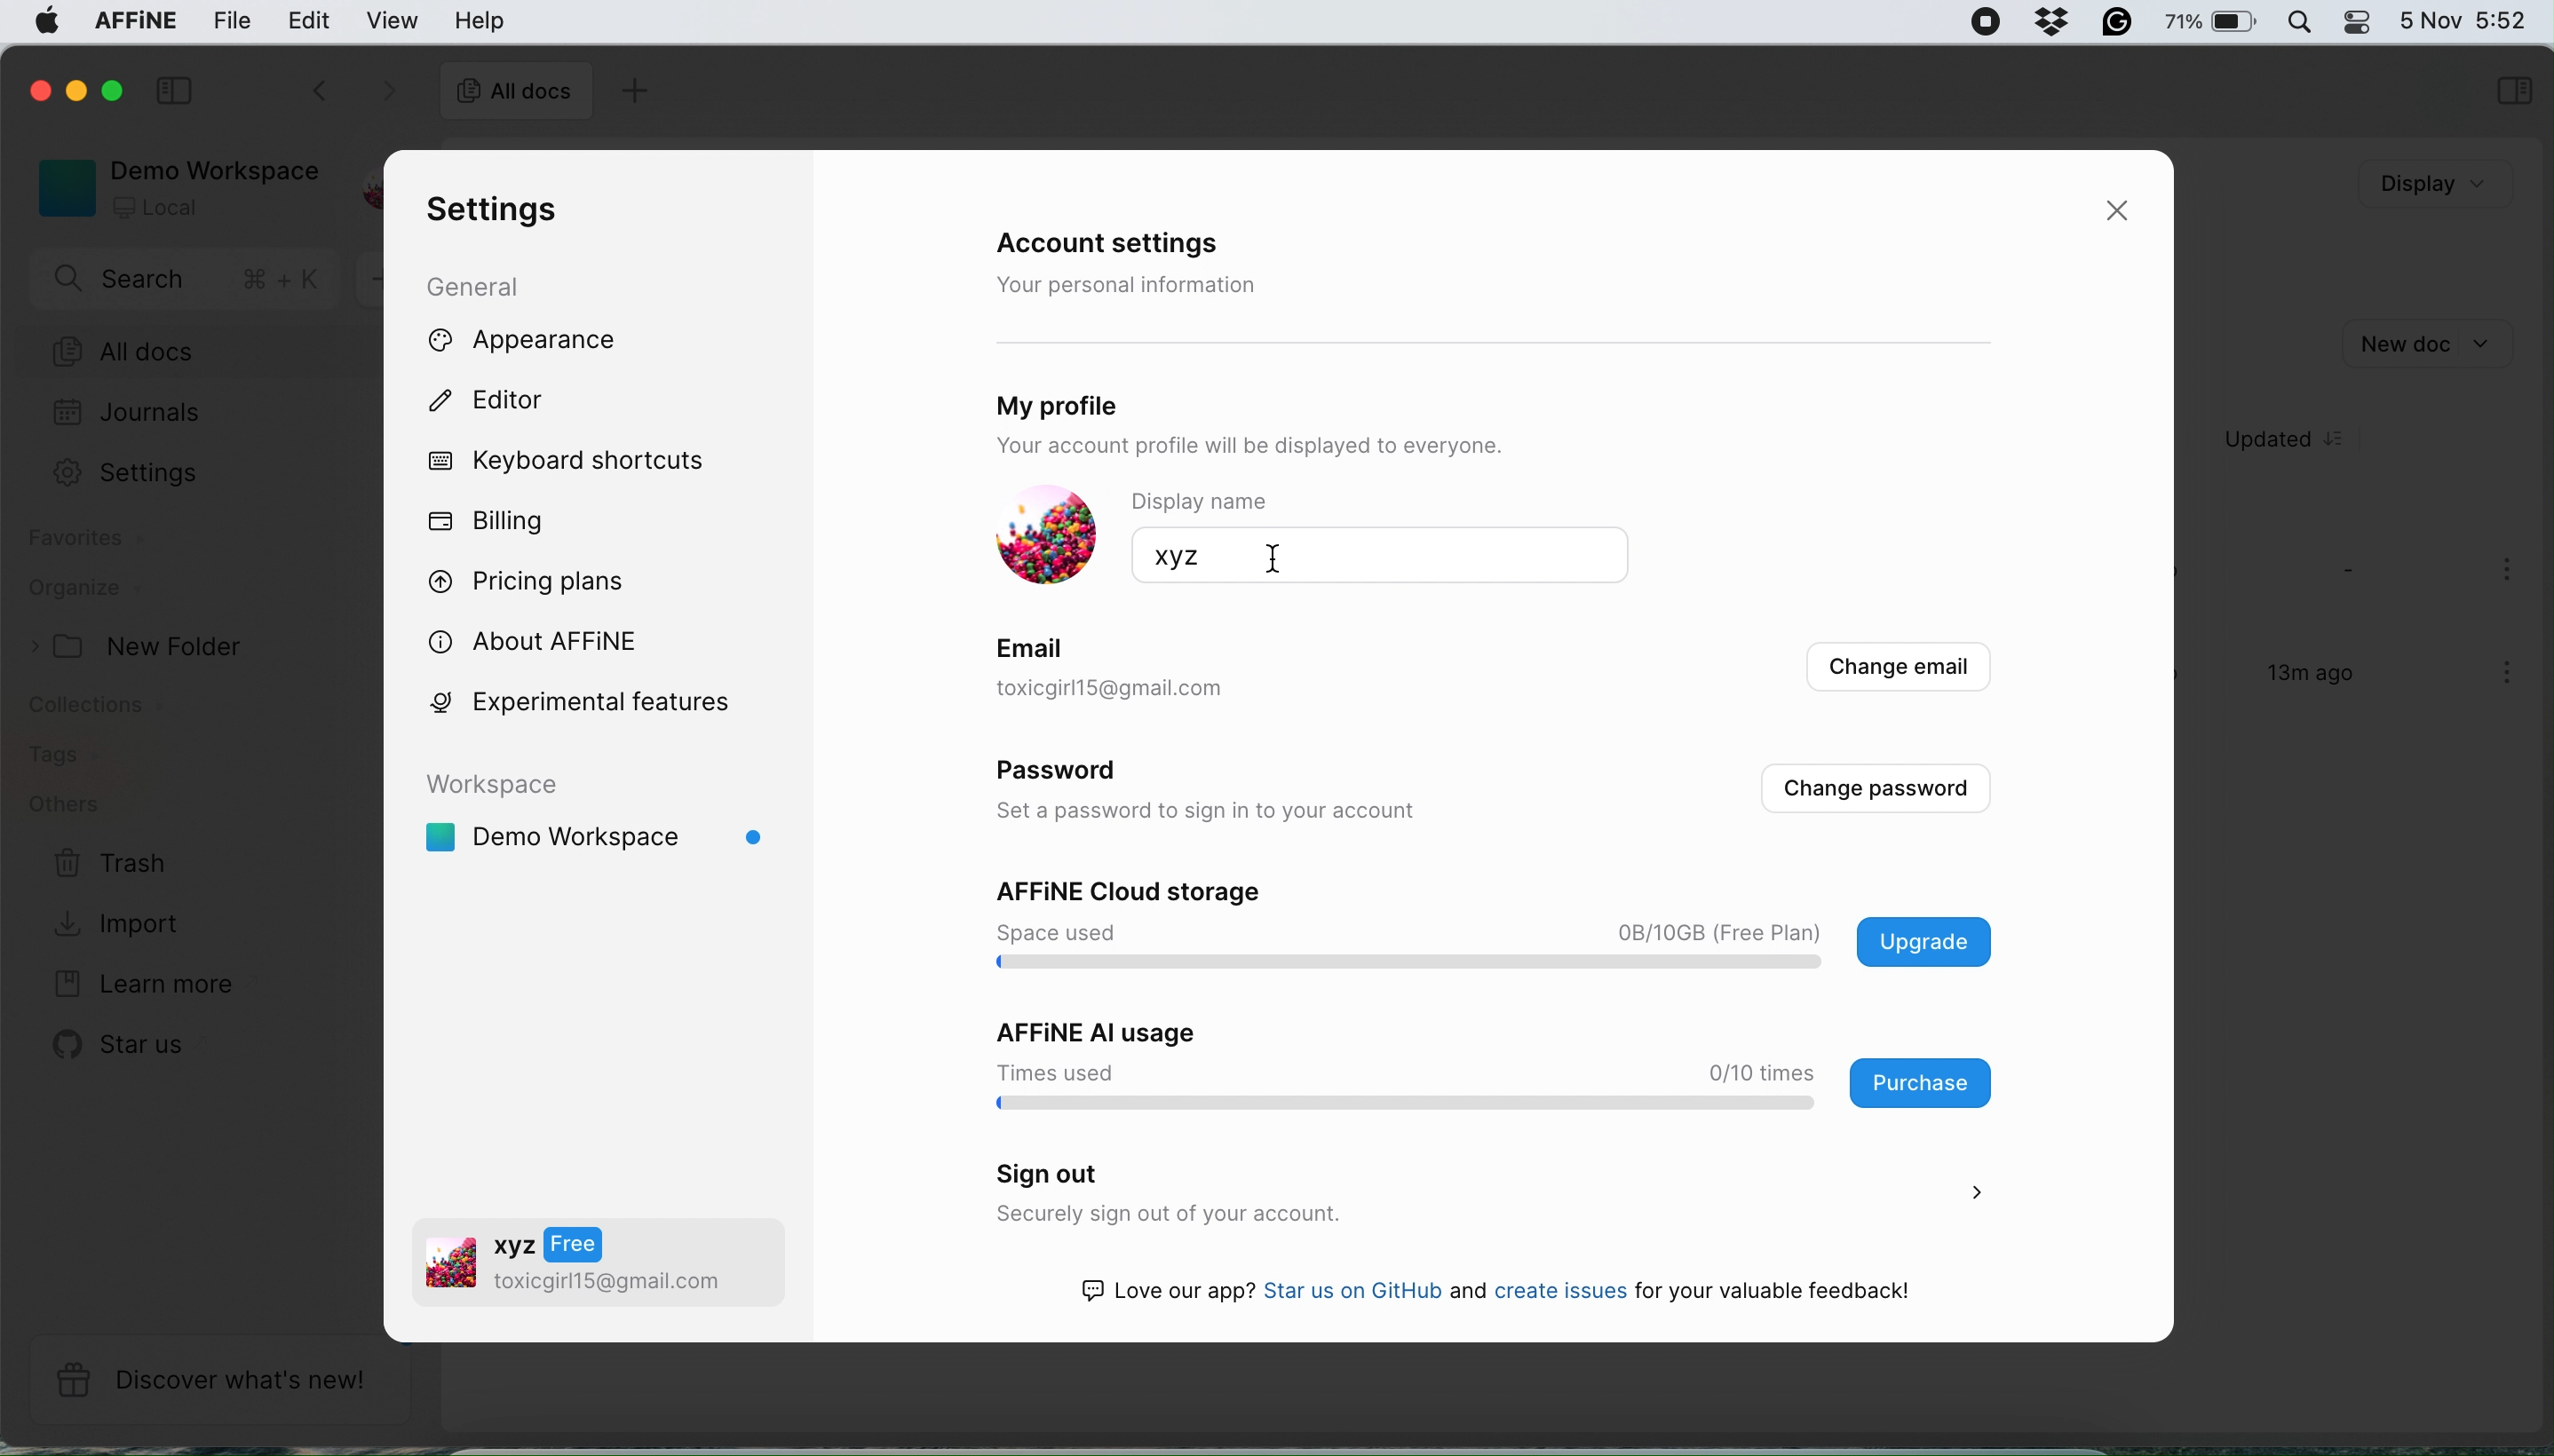  Describe the element at coordinates (92, 542) in the screenshot. I see `favourites` at that location.